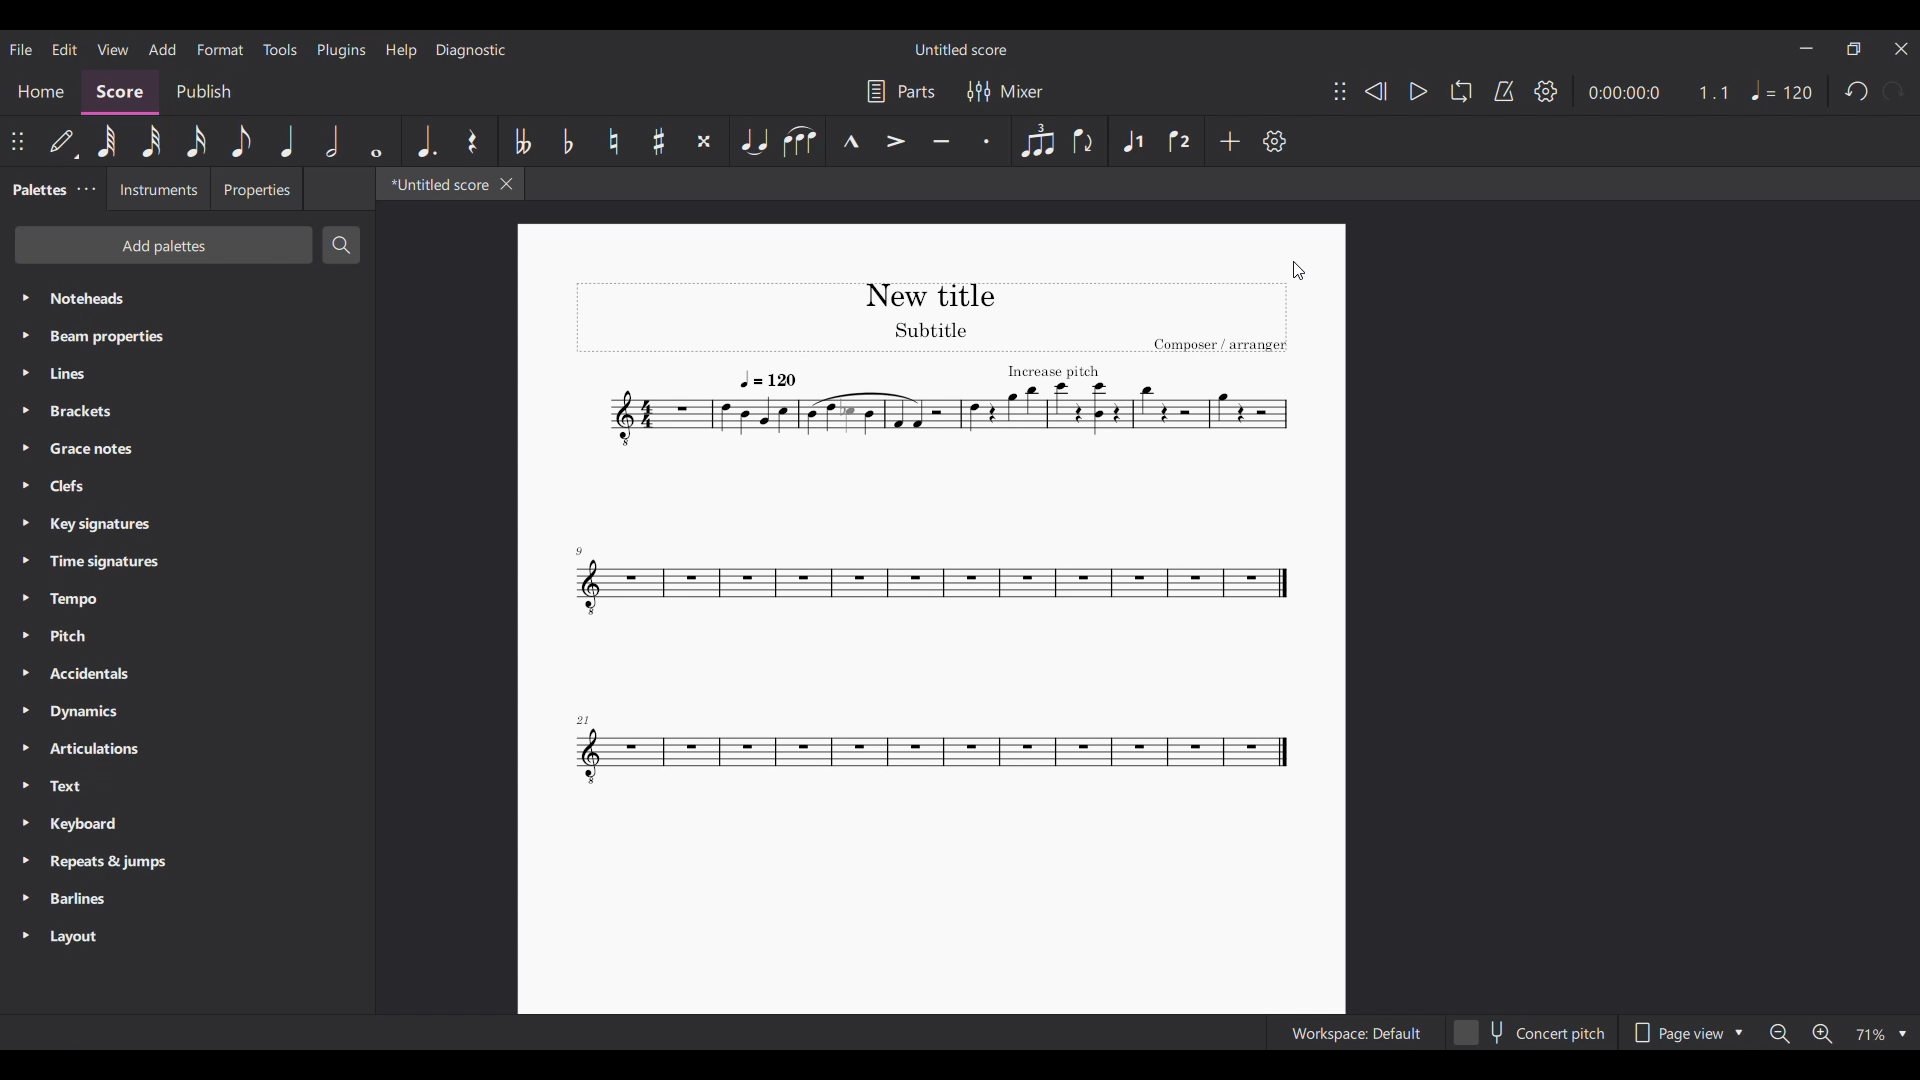  Describe the element at coordinates (471, 50) in the screenshot. I see `Diagnostic menu` at that location.